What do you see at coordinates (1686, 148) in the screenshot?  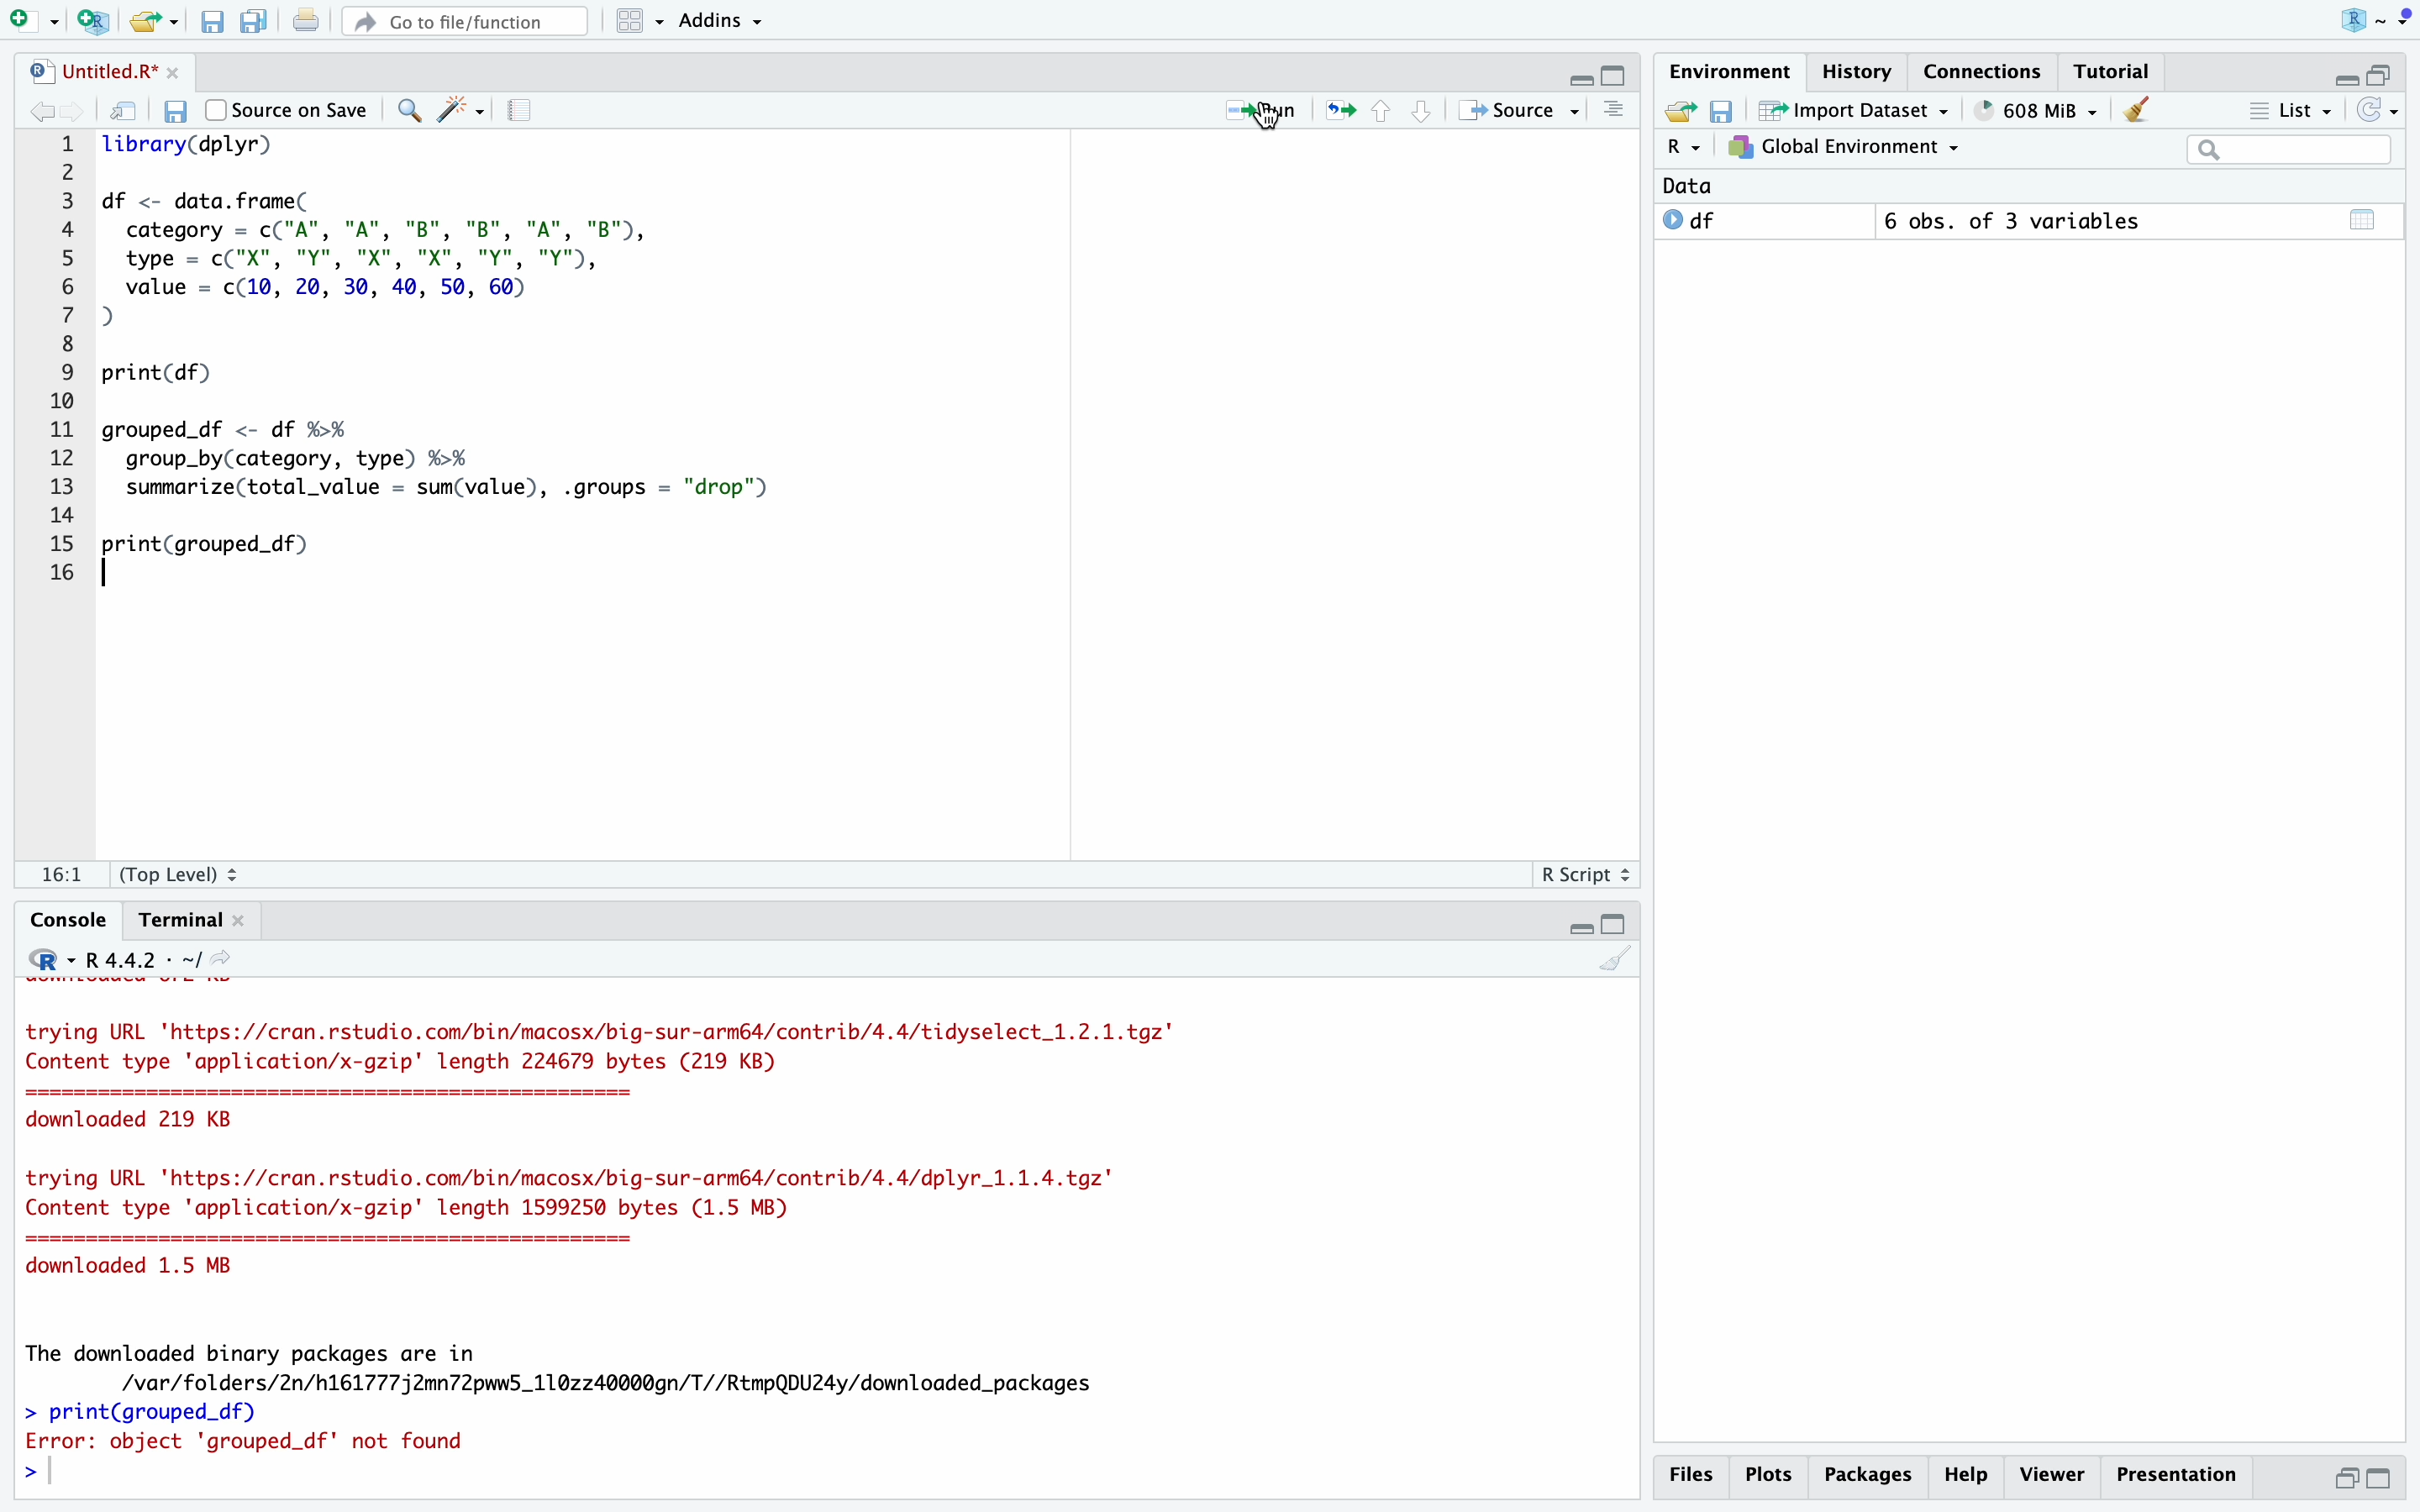 I see `R` at bounding box center [1686, 148].